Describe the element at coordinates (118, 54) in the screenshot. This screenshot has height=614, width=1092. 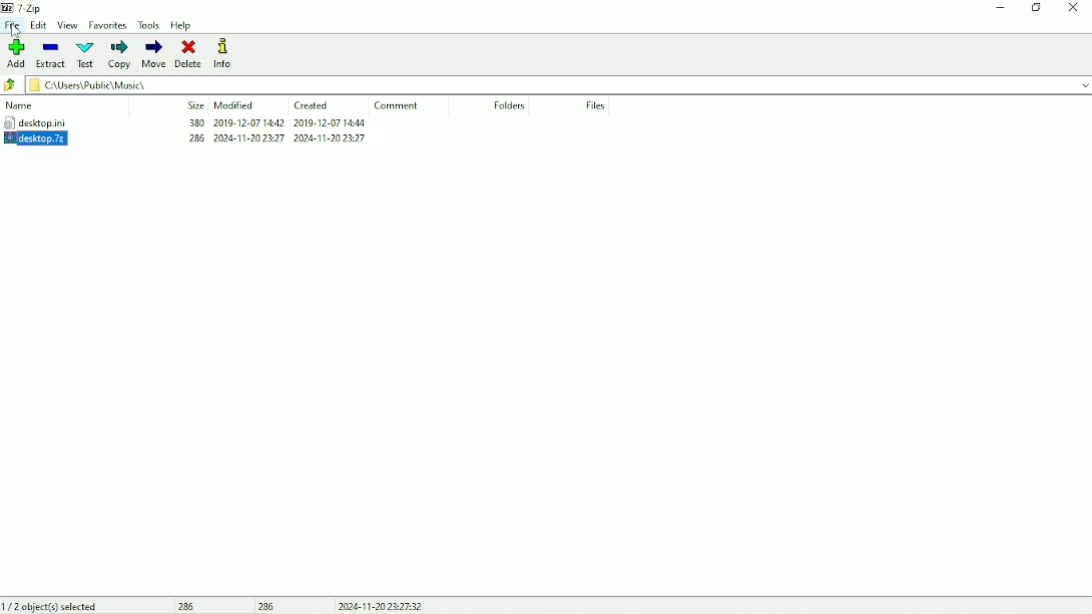
I see `Copy` at that location.